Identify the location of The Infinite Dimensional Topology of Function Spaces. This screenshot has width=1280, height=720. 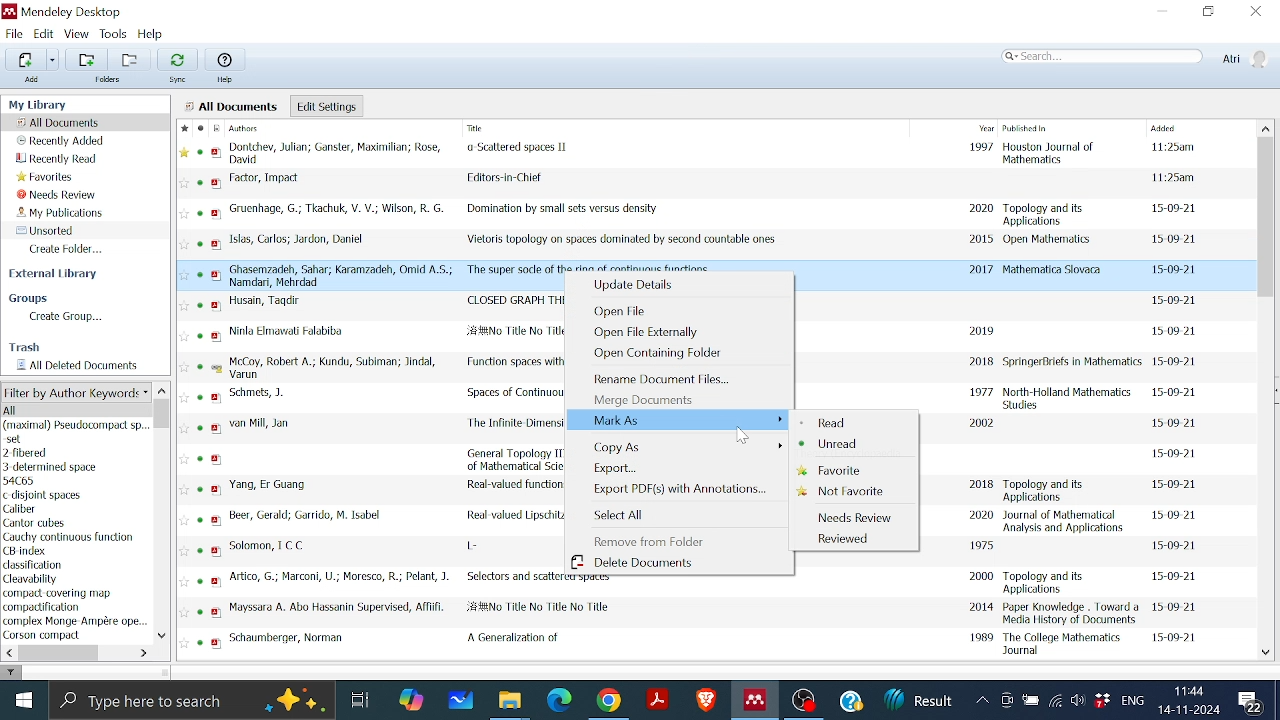
(371, 426).